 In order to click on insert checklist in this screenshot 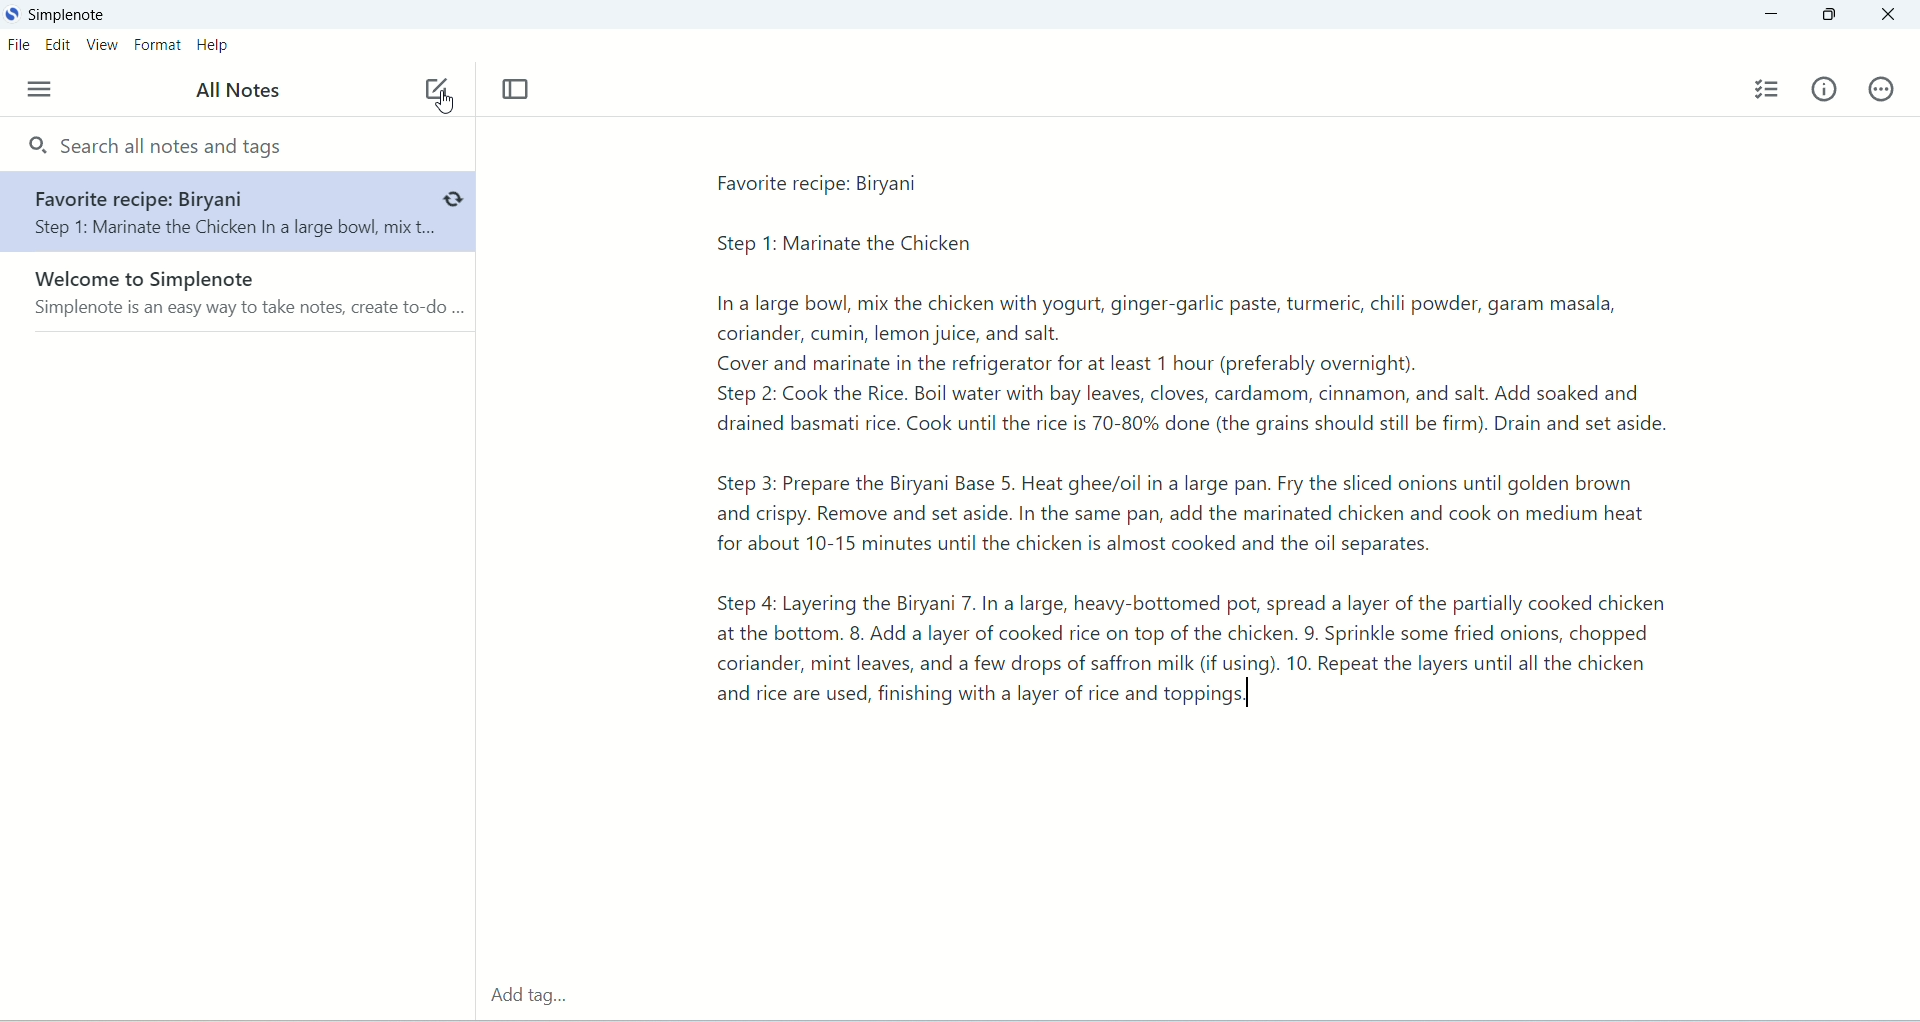, I will do `click(1766, 90)`.